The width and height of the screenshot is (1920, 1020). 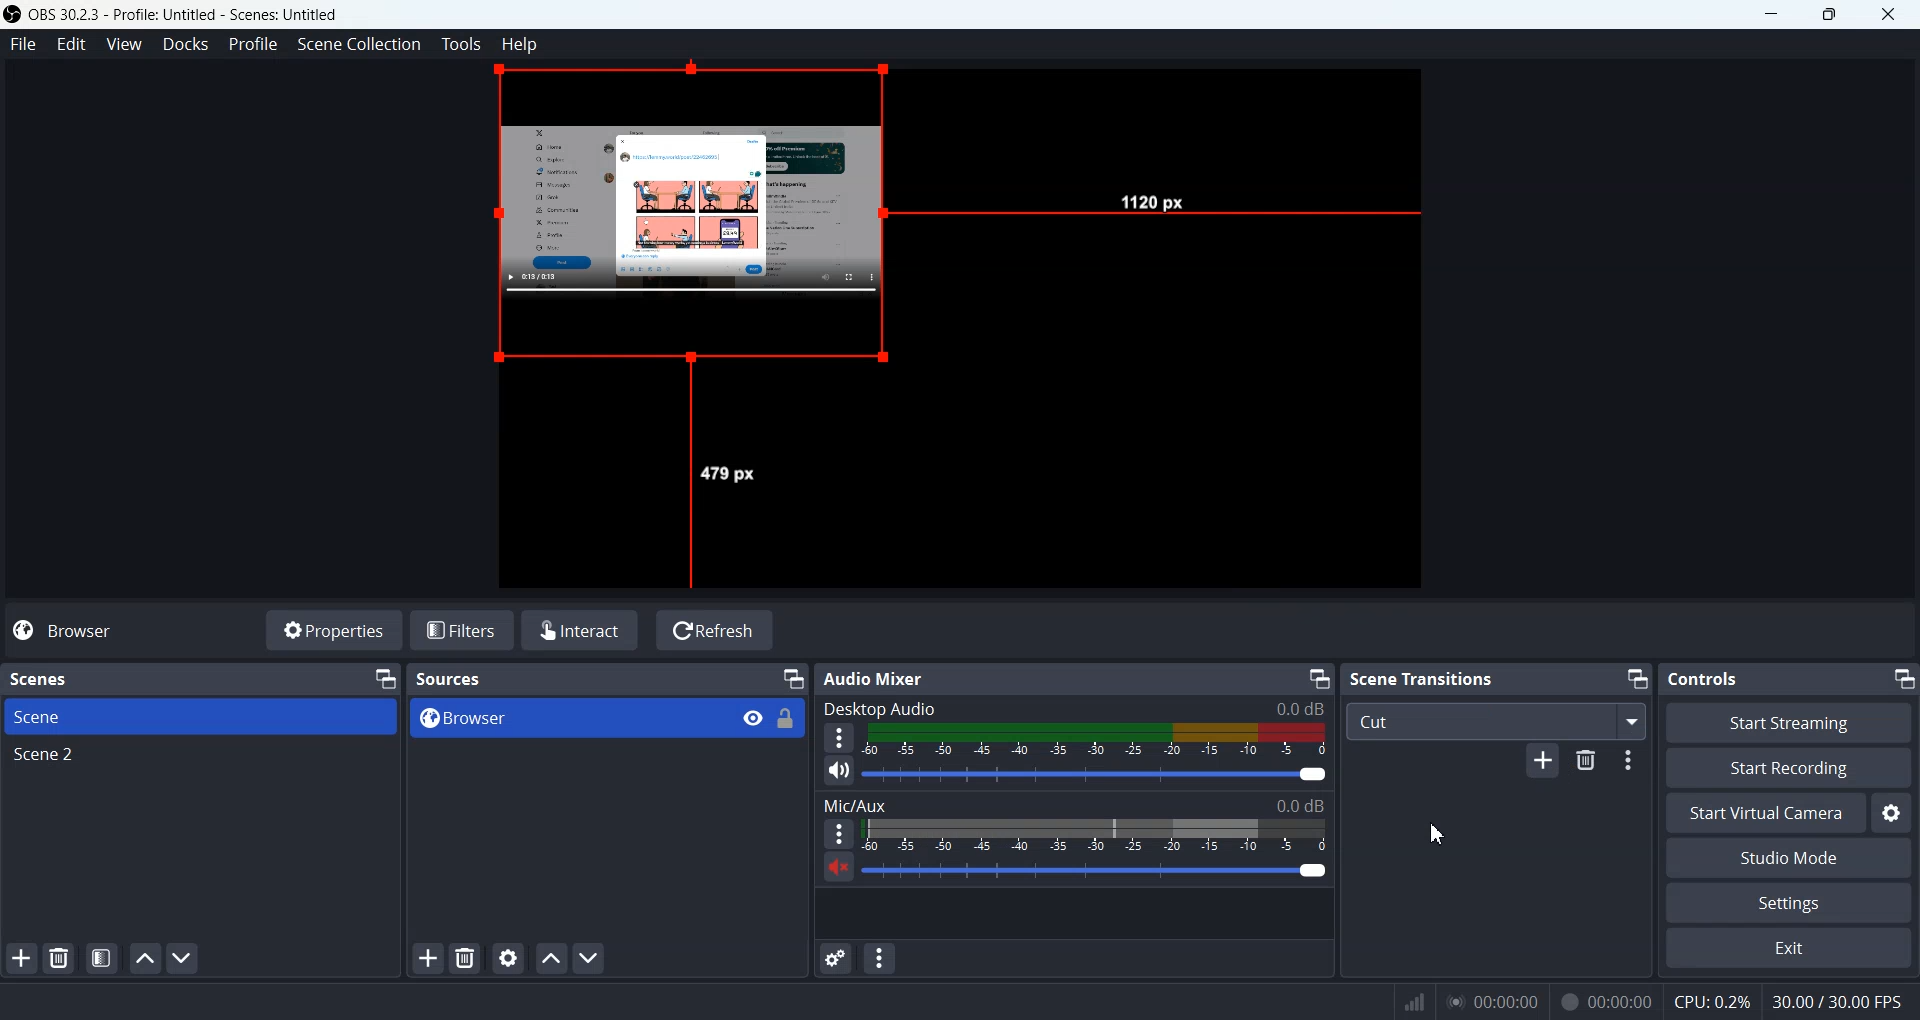 What do you see at coordinates (122, 44) in the screenshot?
I see `View` at bounding box center [122, 44].